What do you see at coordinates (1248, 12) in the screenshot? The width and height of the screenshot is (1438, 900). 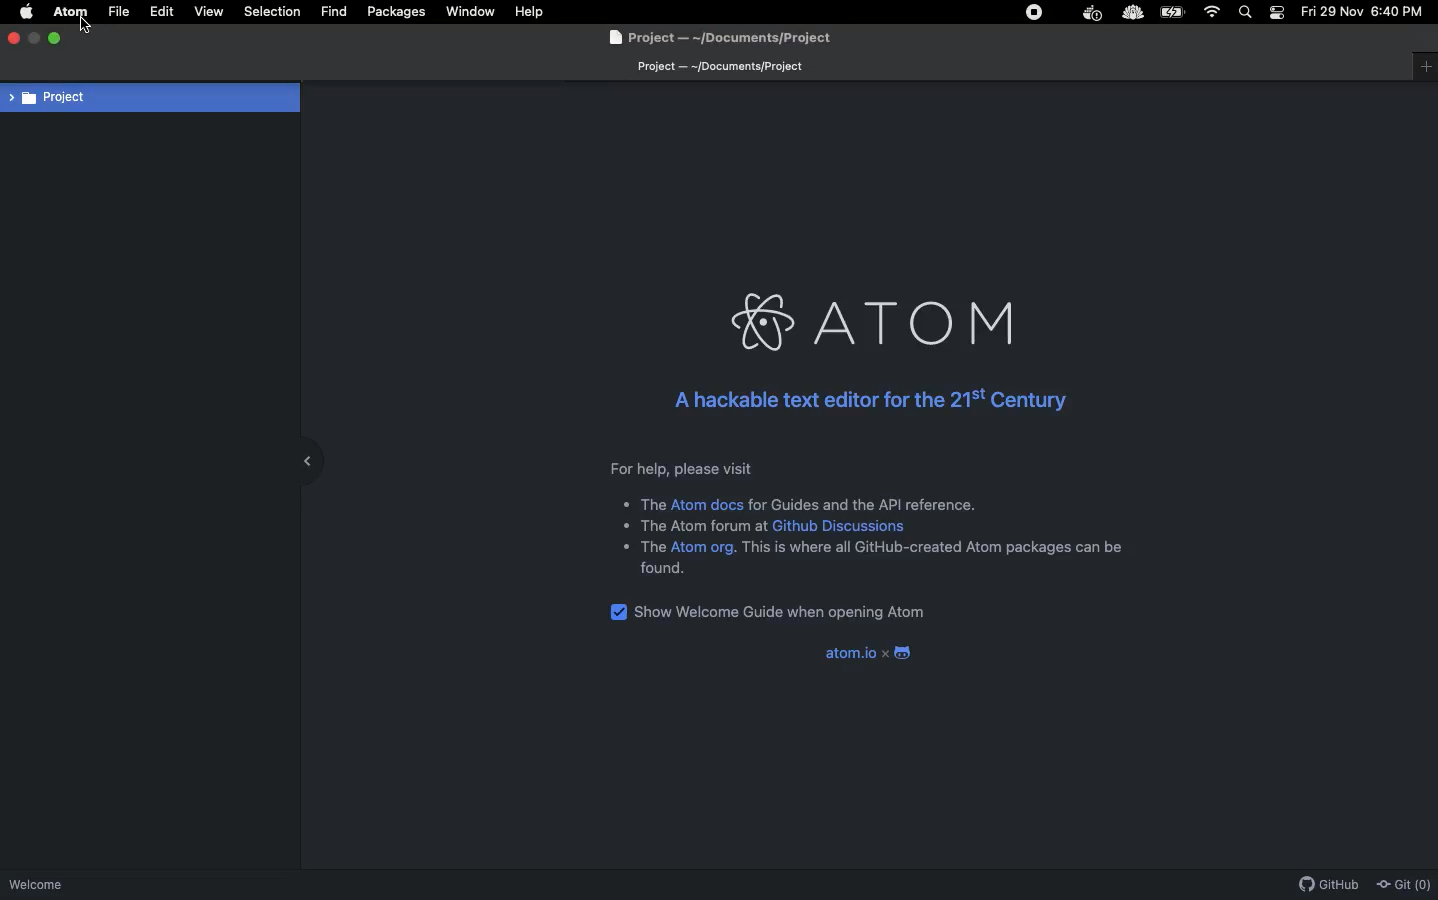 I see `Search` at bounding box center [1248, 12].